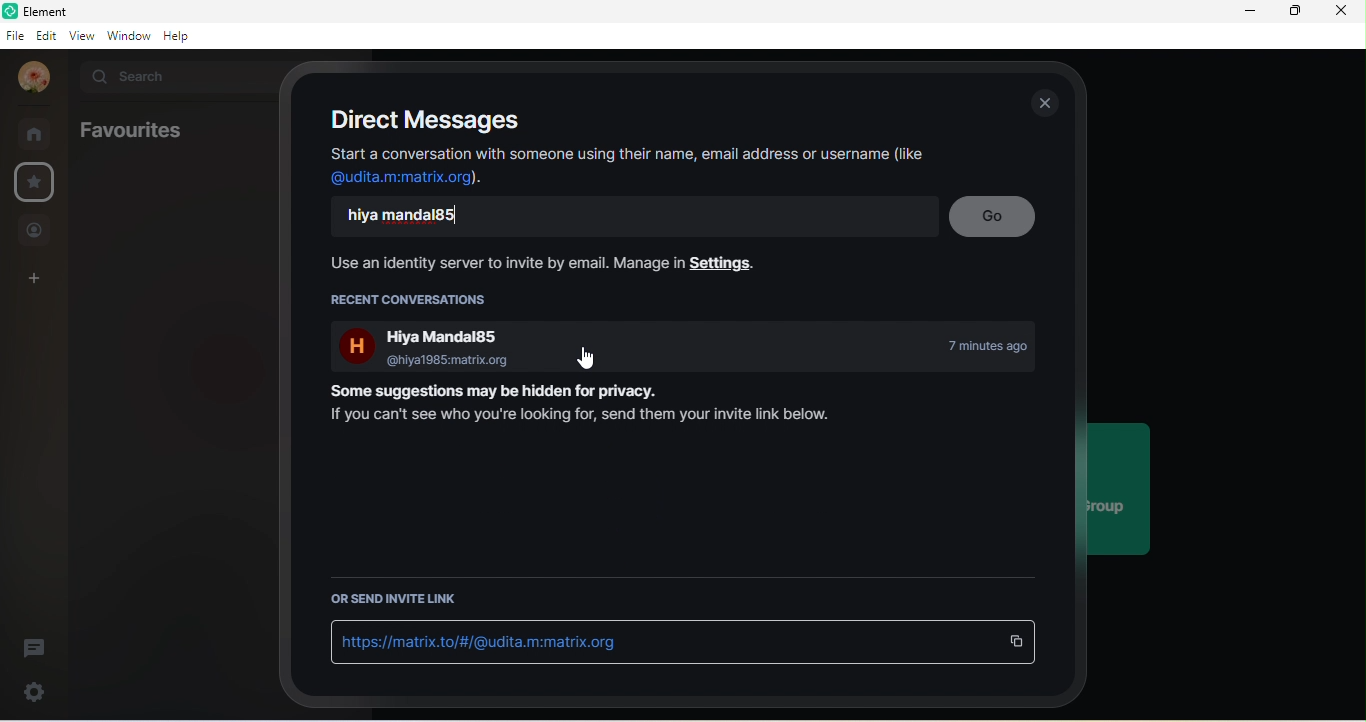  I want to click on maximize, so click(1290, 11).